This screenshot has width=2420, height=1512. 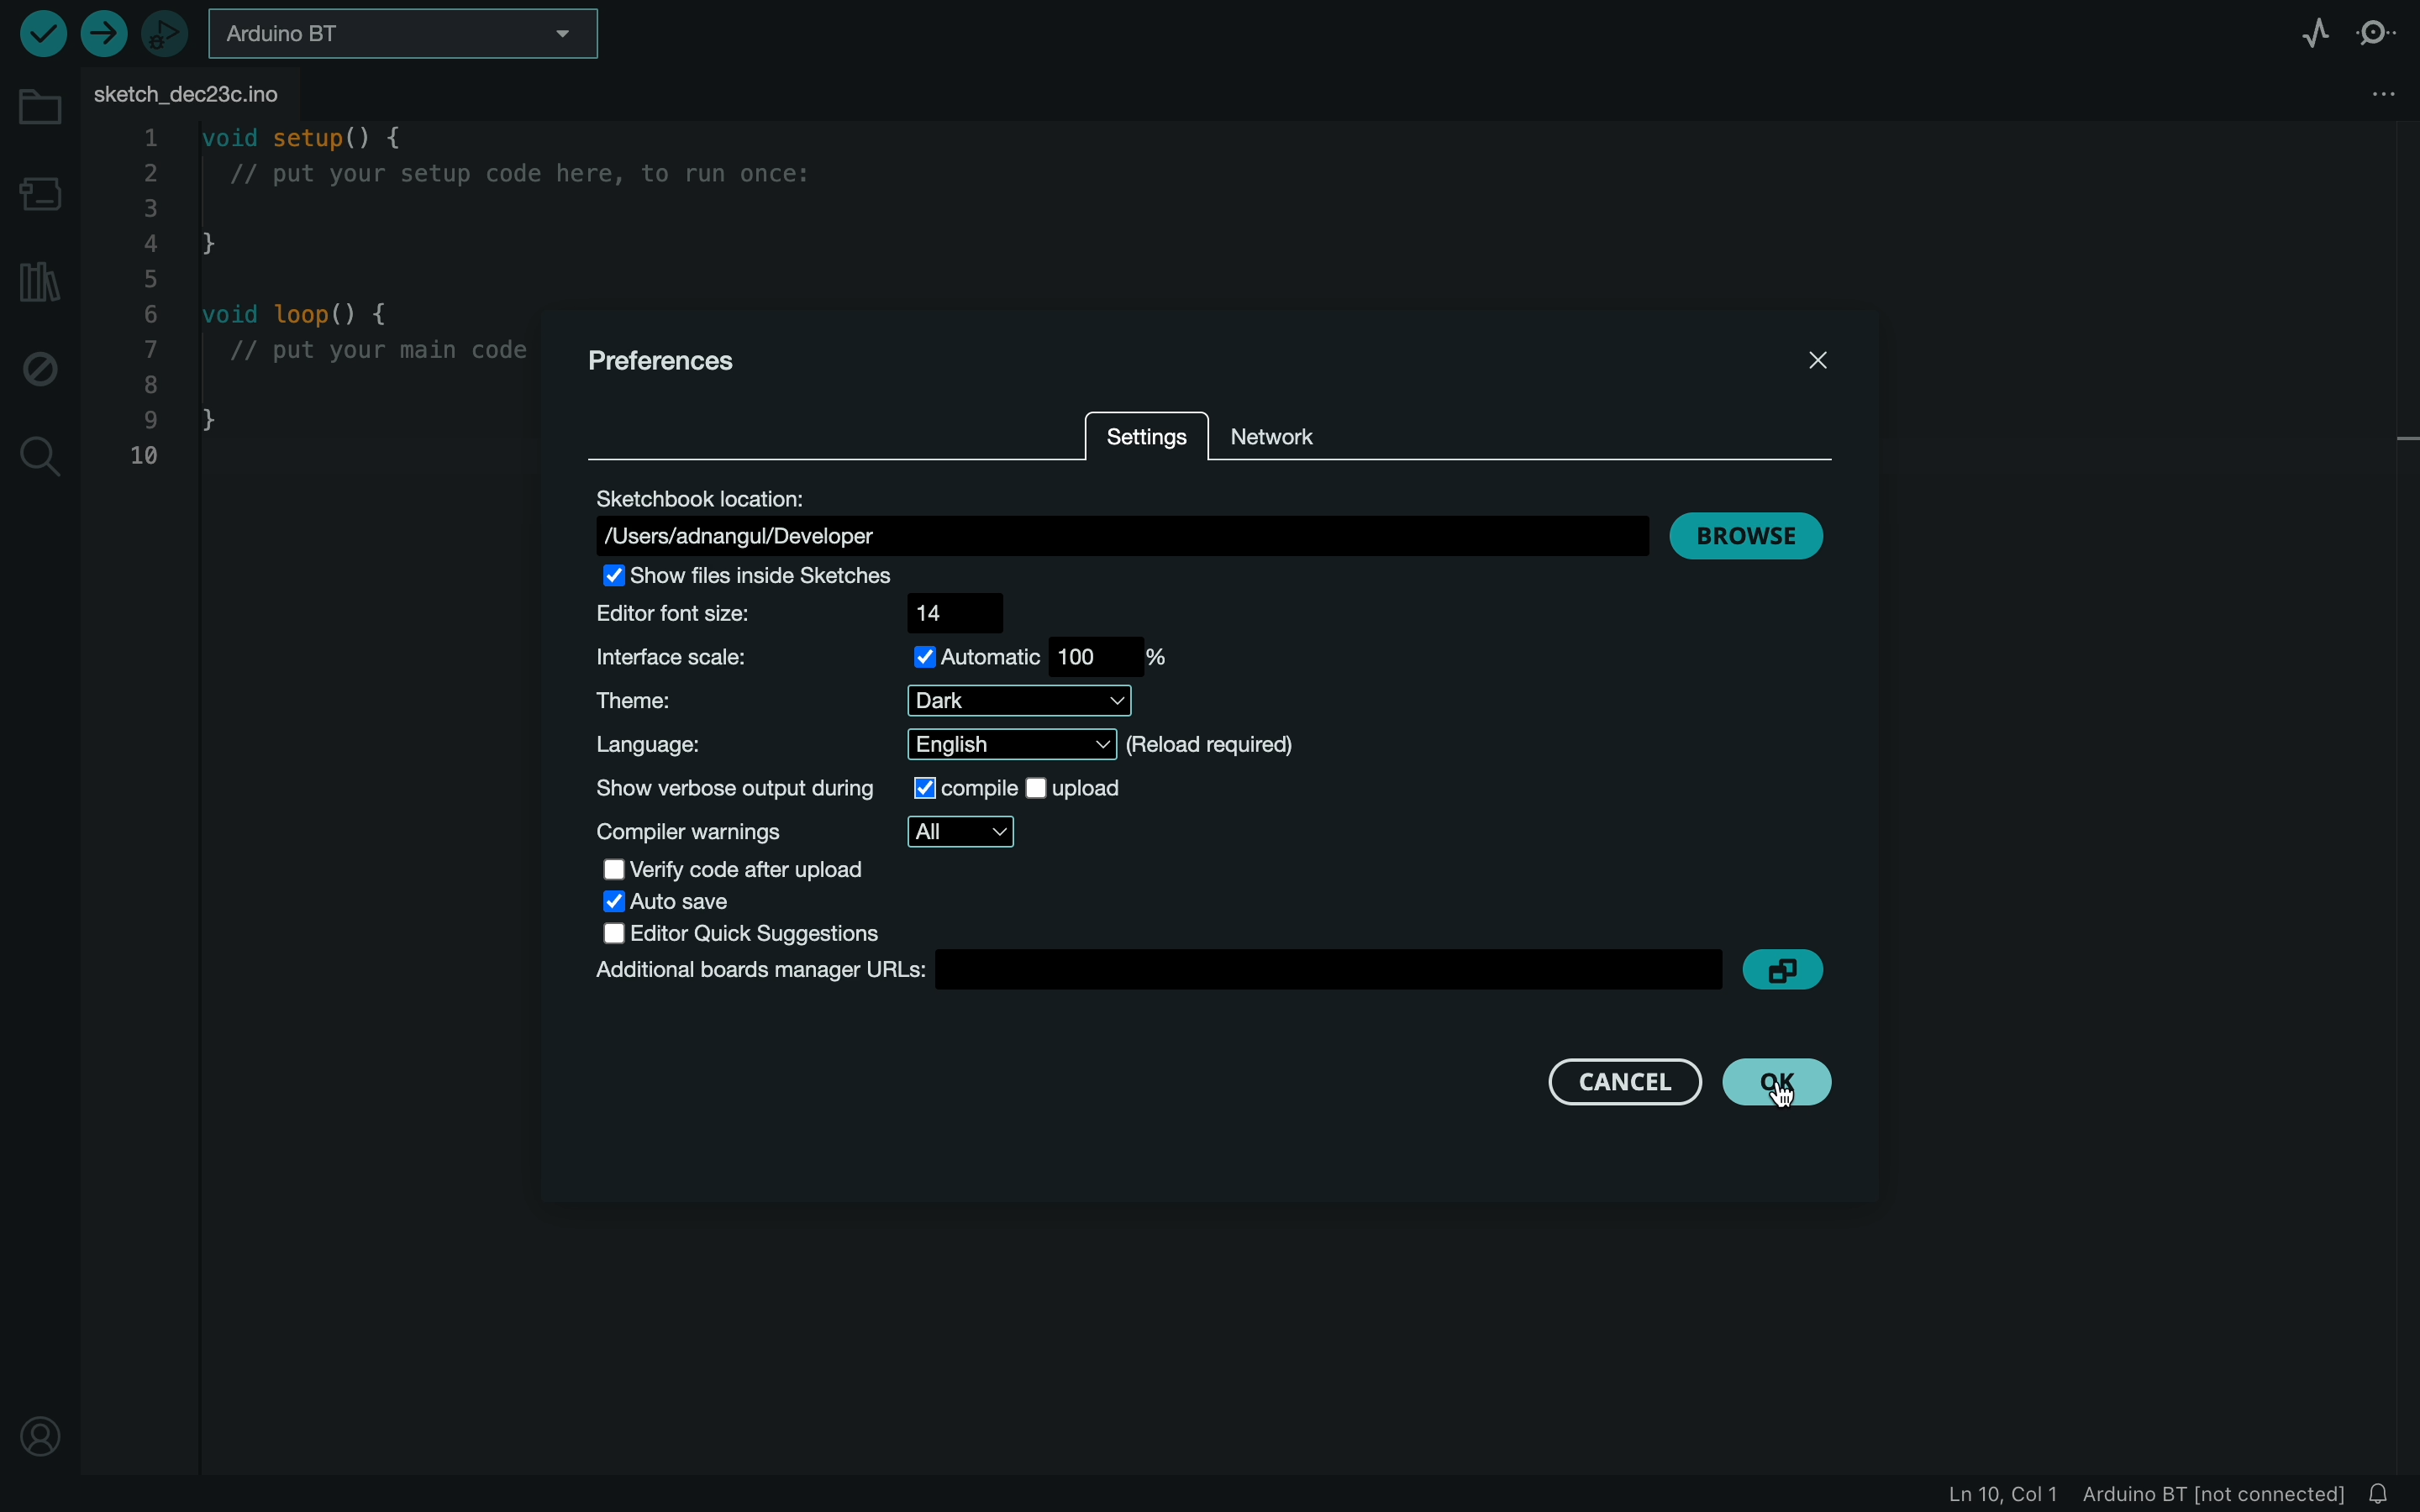 What do you see at coordinates (1291, 430) in the screenshot?
I see `network` at bounding box center [1291, 430].